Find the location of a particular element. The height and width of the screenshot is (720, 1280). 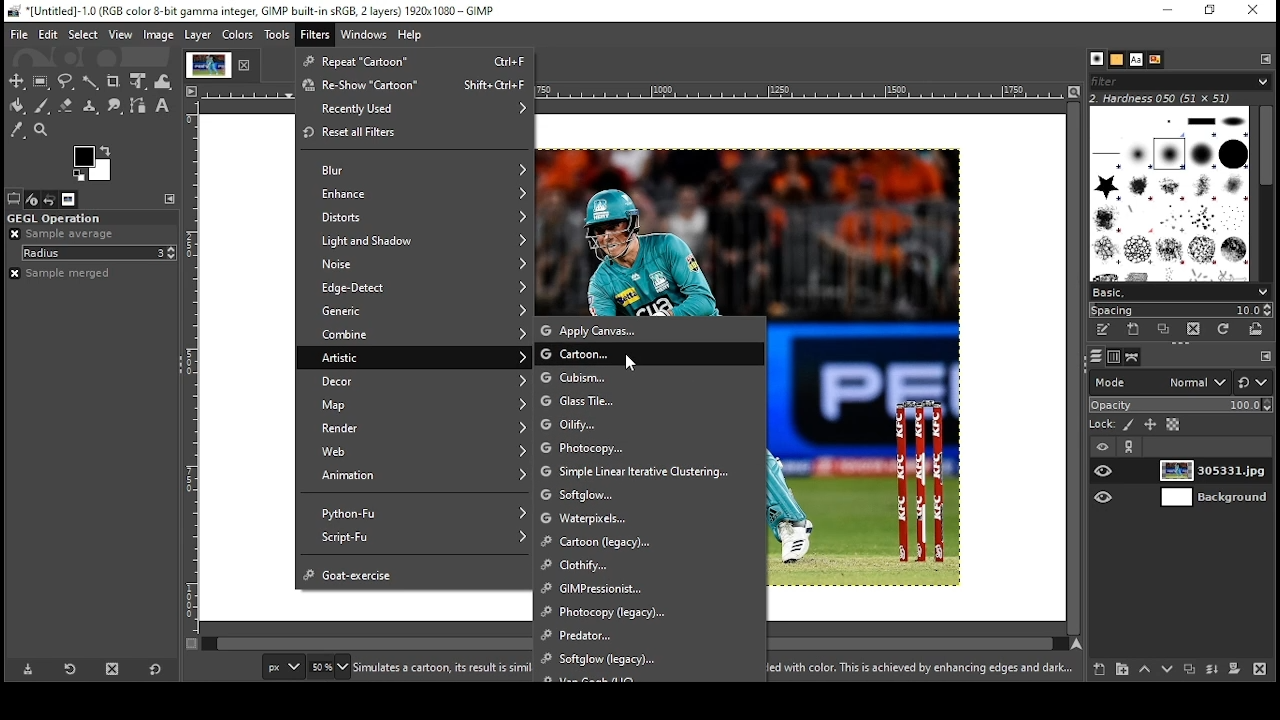

switch to another group of modes is located at coordinates (1255, 382).